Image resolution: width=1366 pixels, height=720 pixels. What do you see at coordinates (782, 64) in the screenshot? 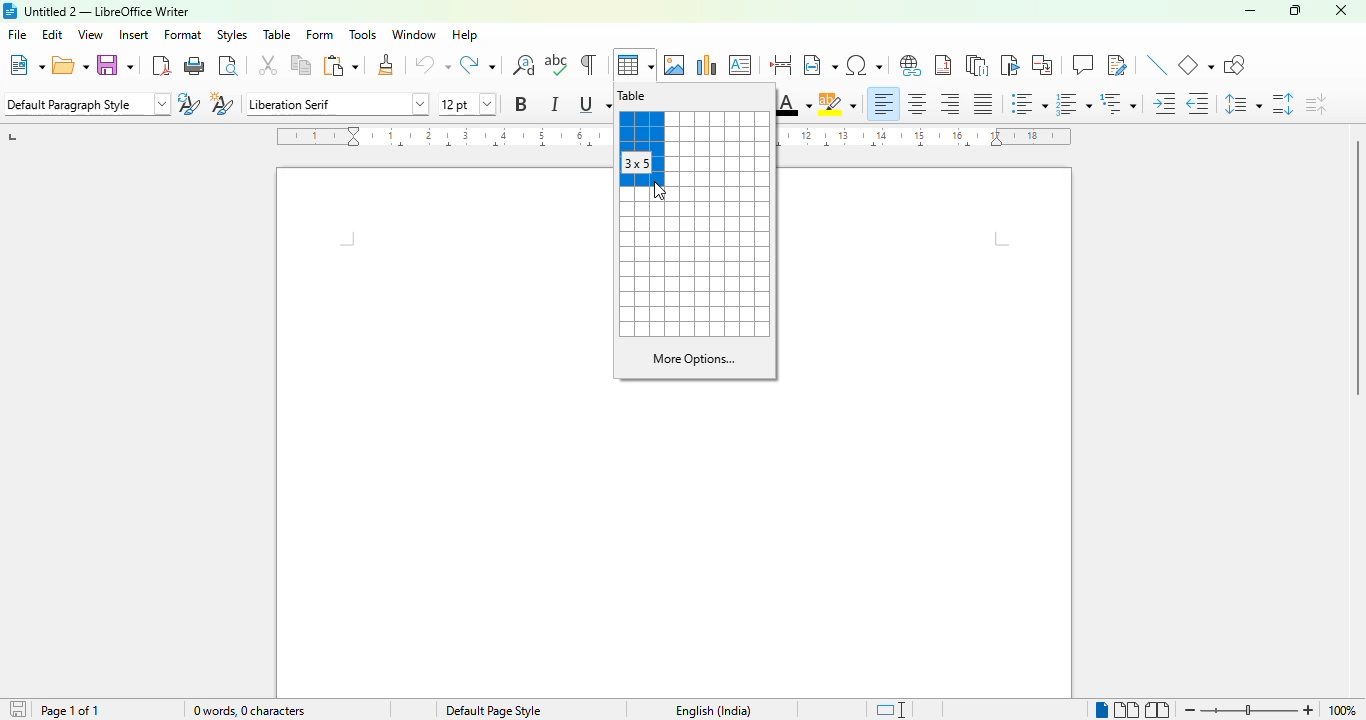
I see `insert page break` at bounding box center [782, 64].